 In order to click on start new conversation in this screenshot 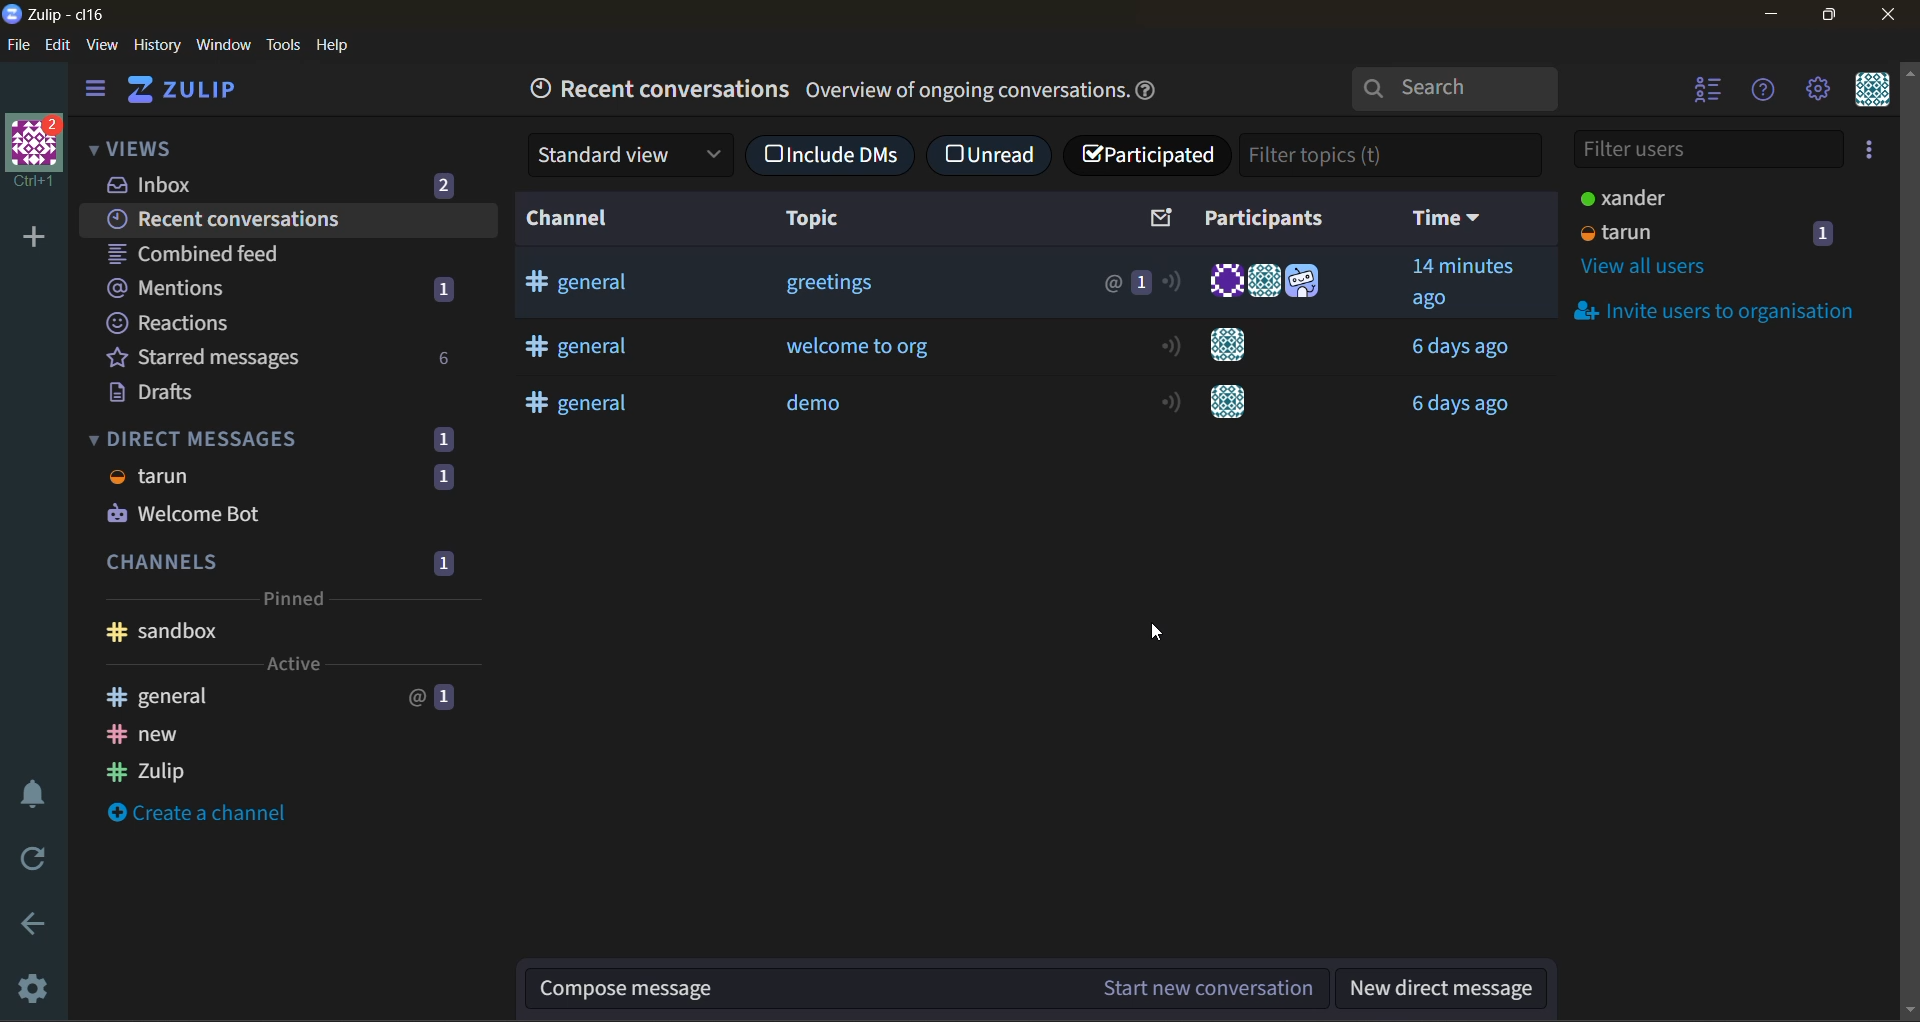, I will do `click(1204, 988)`.